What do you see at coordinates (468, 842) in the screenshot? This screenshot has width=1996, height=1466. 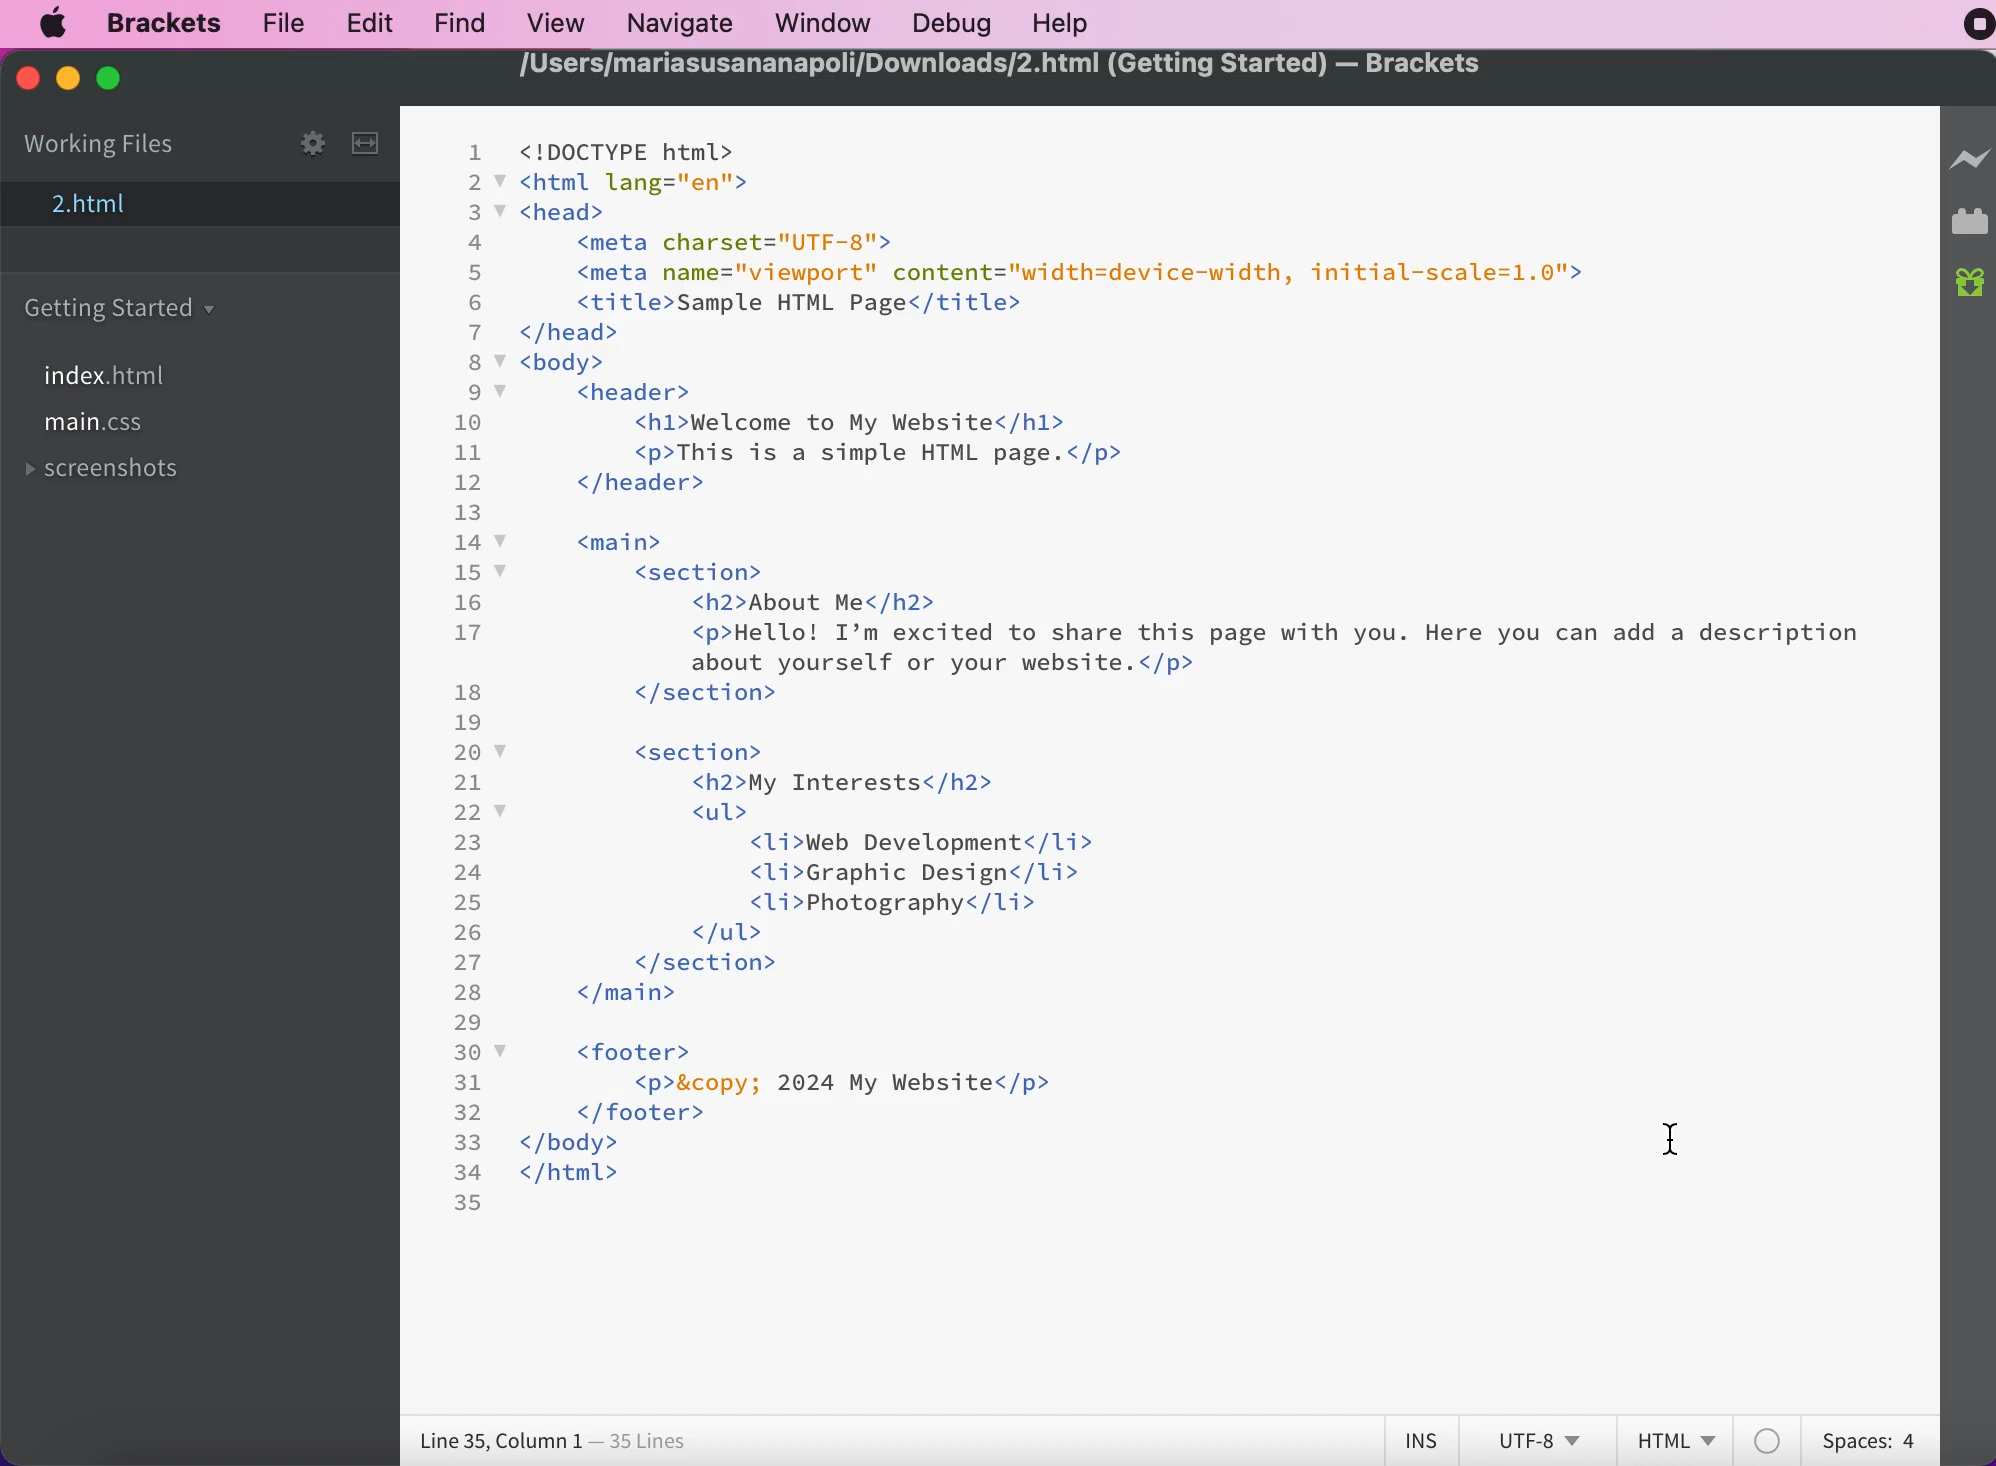 I see `23` at bounding box center [468, 842].